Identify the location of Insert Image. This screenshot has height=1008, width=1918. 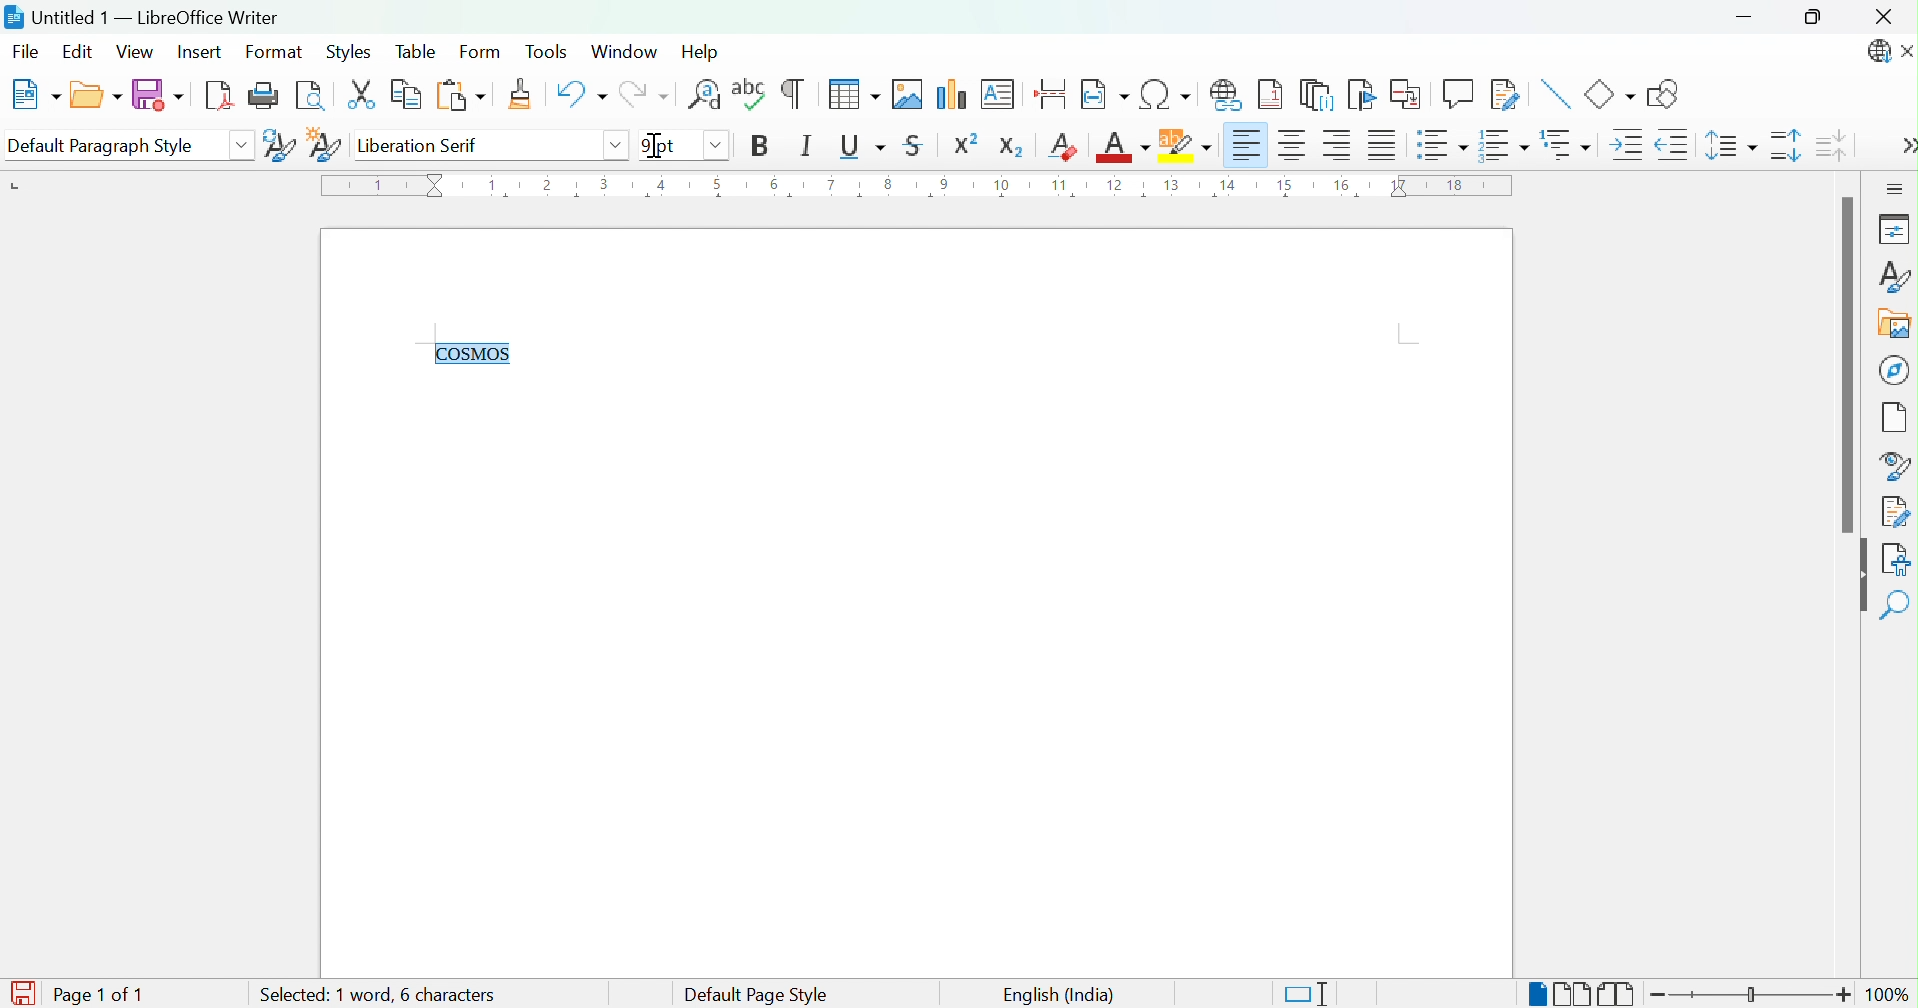
(908, 94).